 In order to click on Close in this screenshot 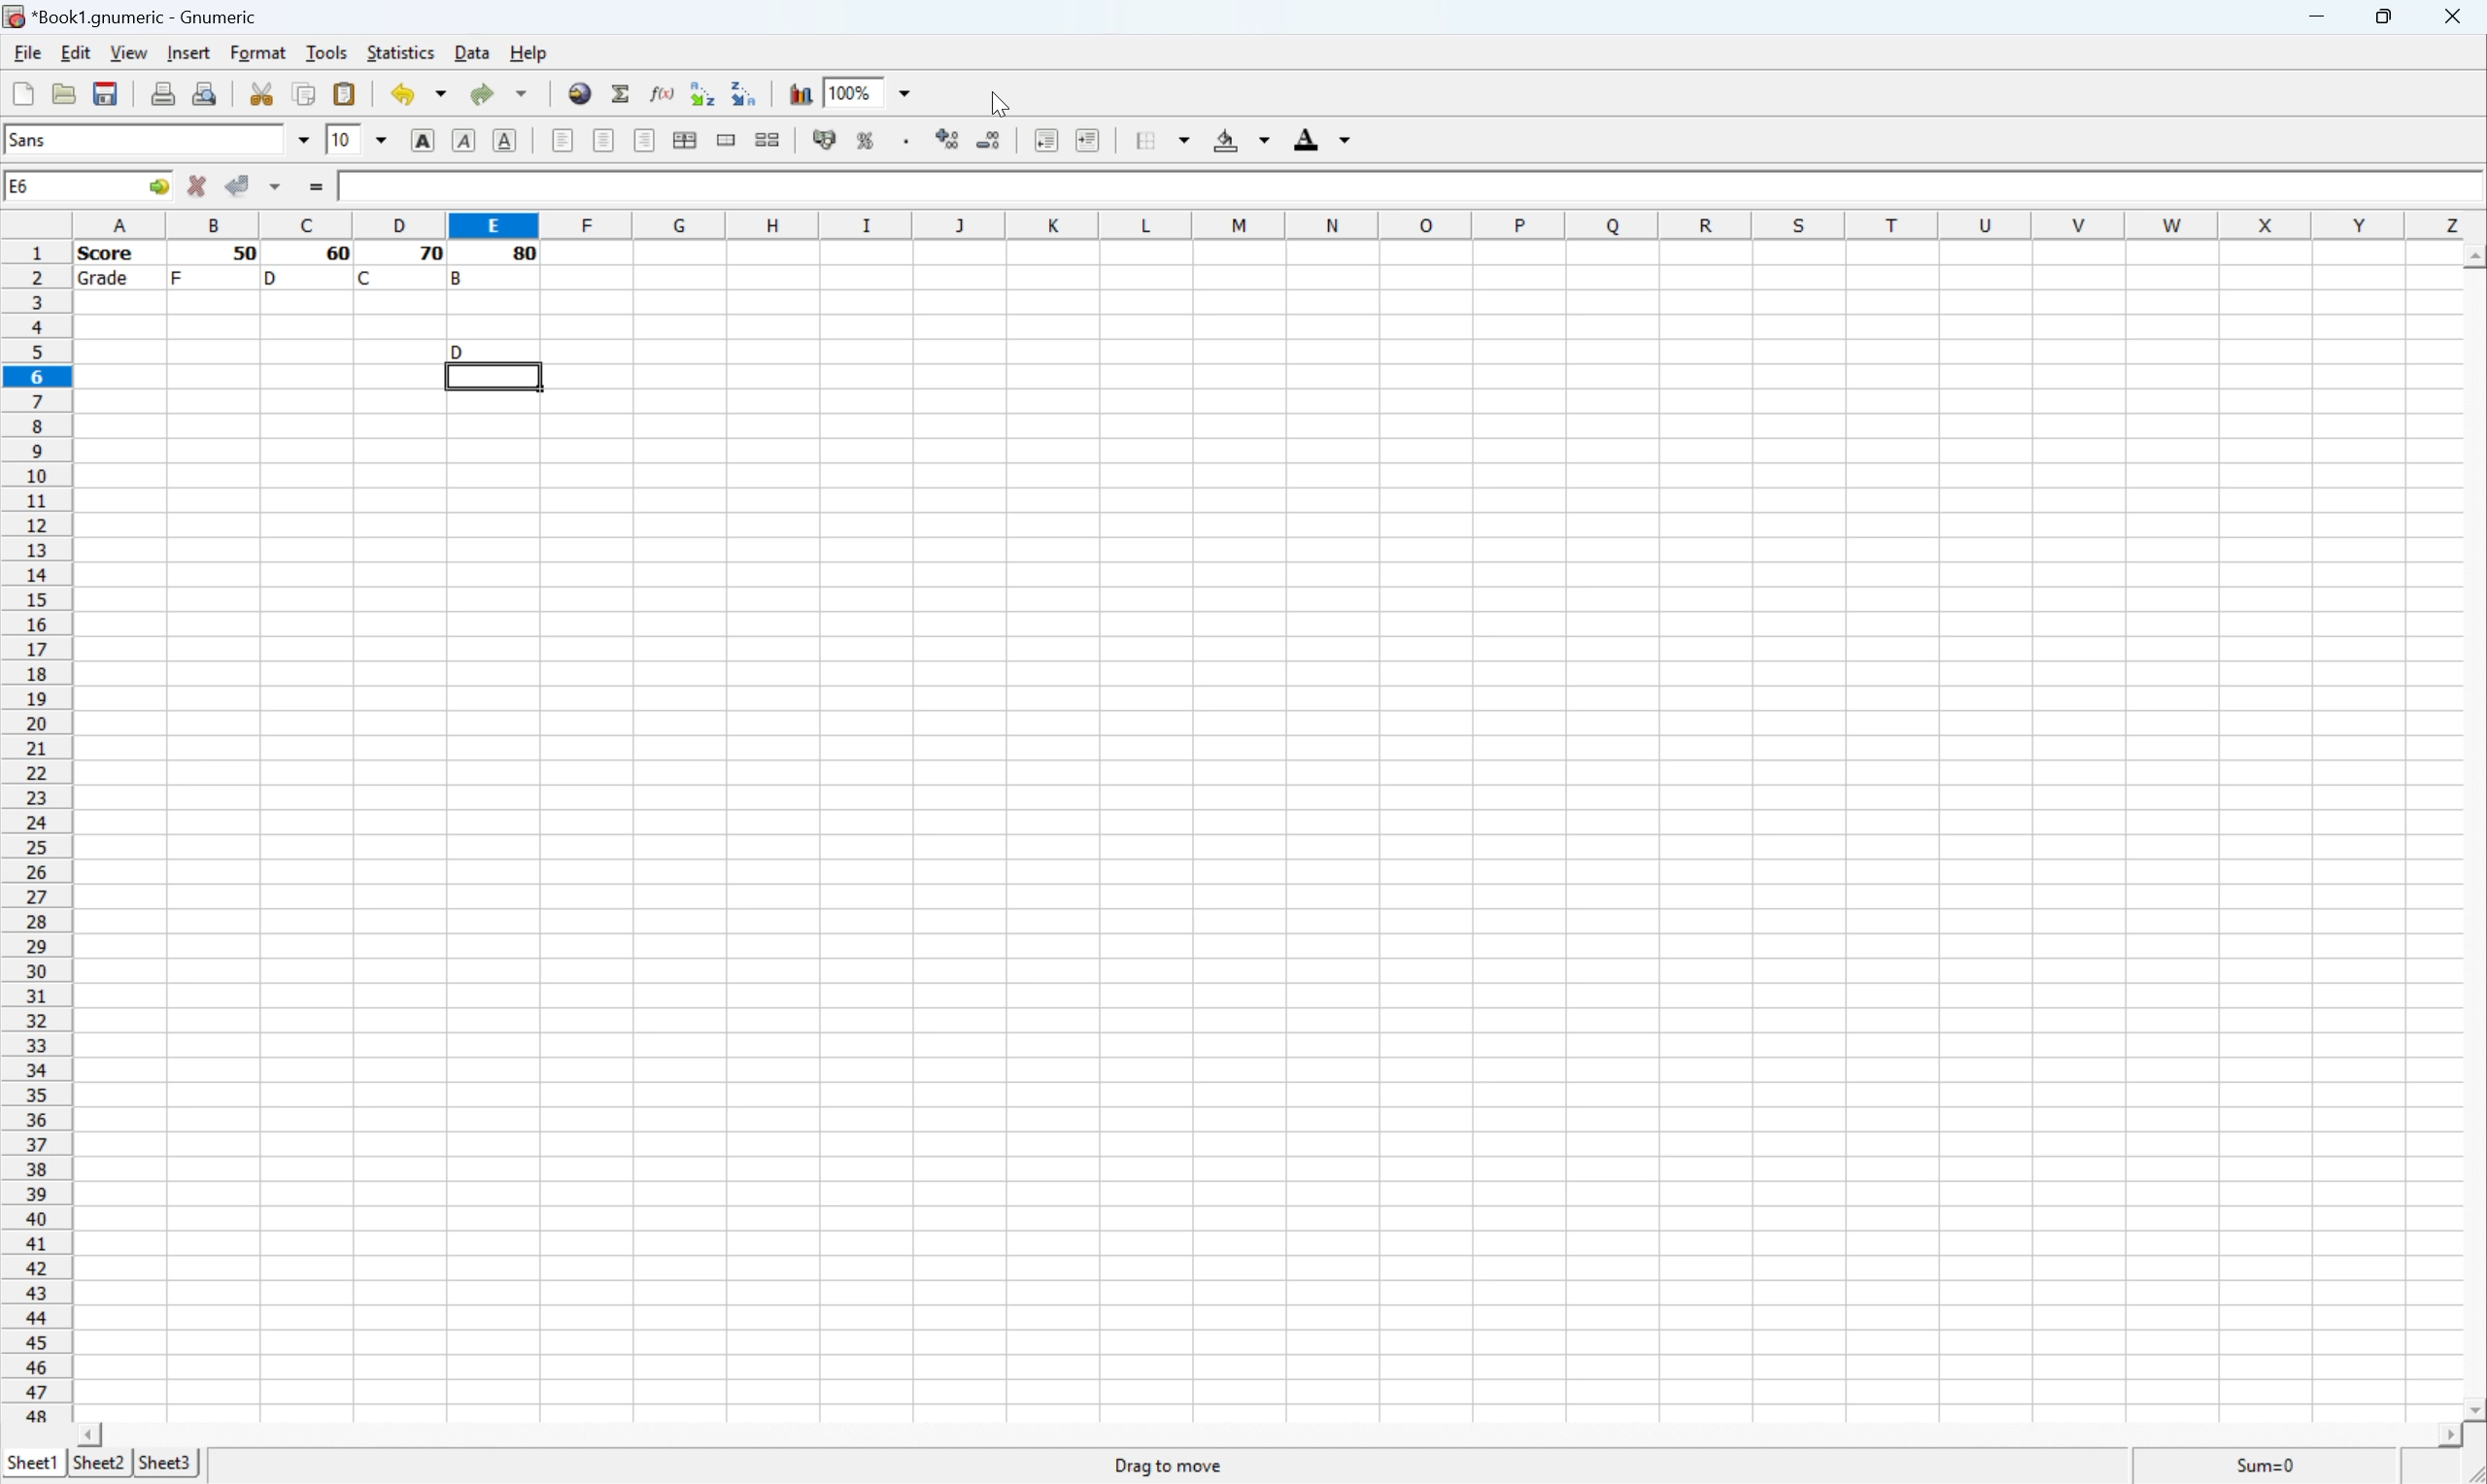, I will do `click(2456, 17)`.